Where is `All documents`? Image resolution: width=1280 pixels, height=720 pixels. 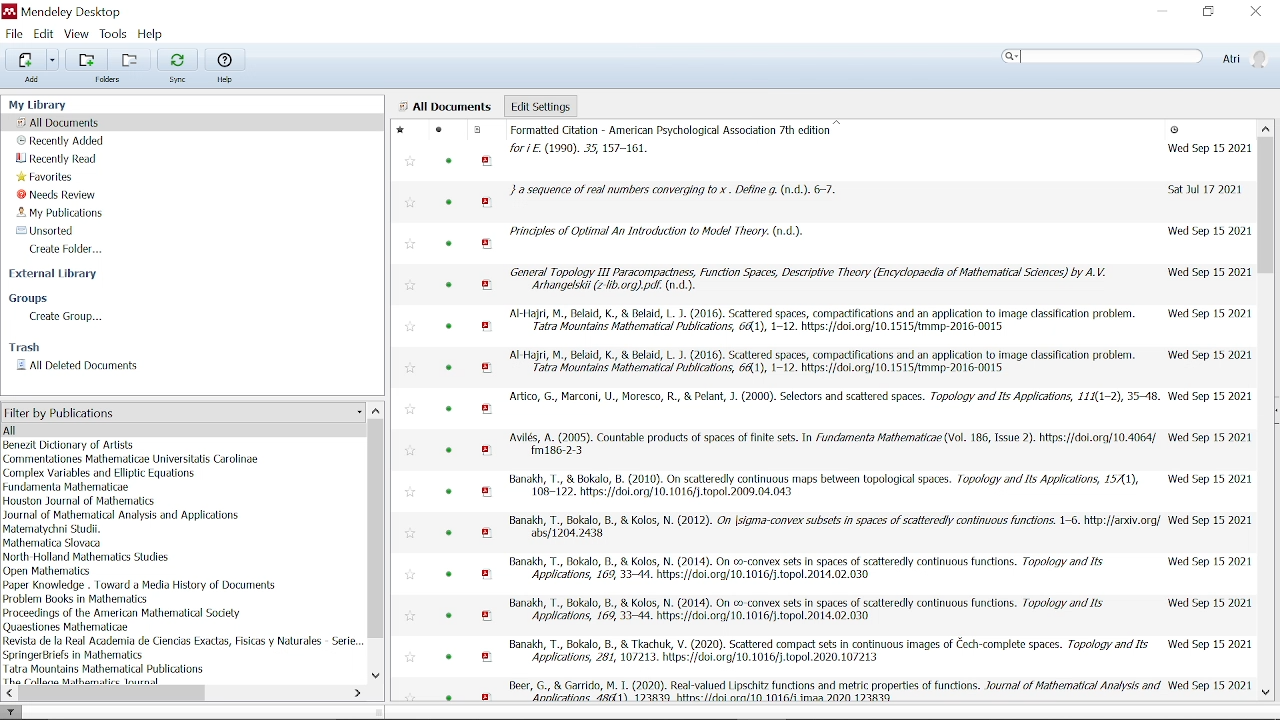 All documents is located at coordinates (445, 107).